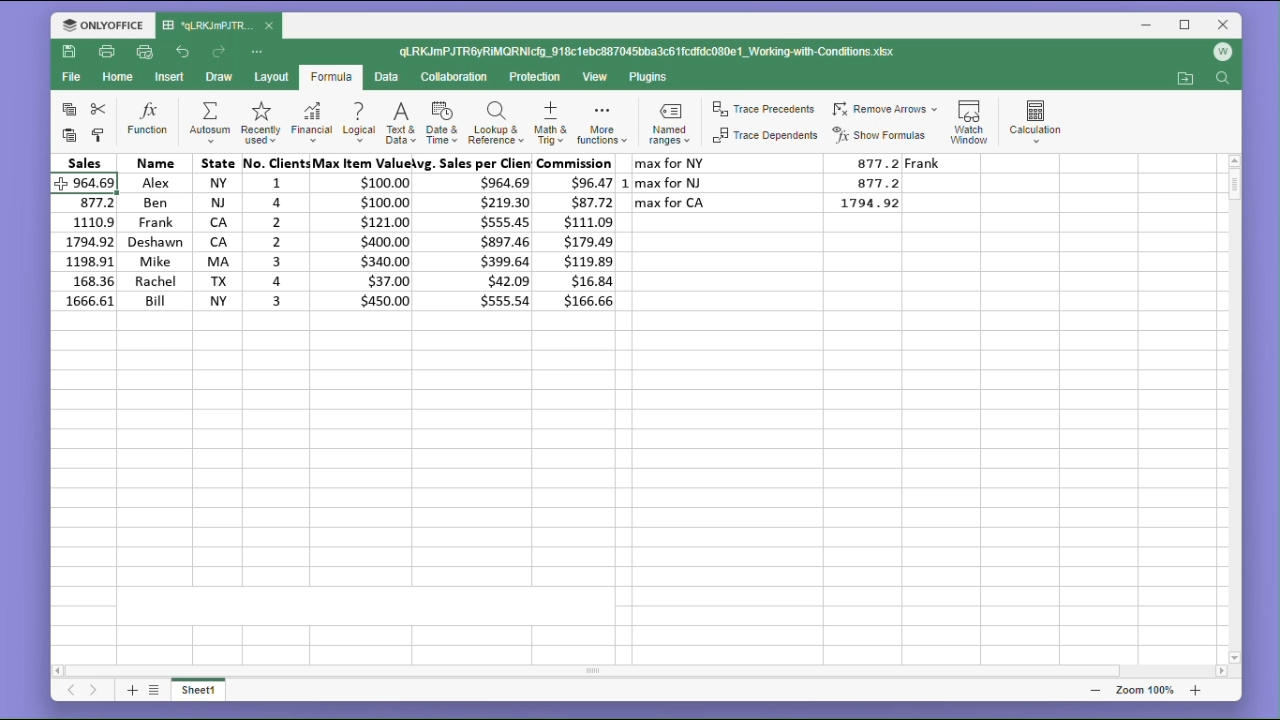 Image resolution: width=1280 pixels, height=720 pixels. Describe the element at coordinates (70, 55) in the screenshot. I see `save` at that location.